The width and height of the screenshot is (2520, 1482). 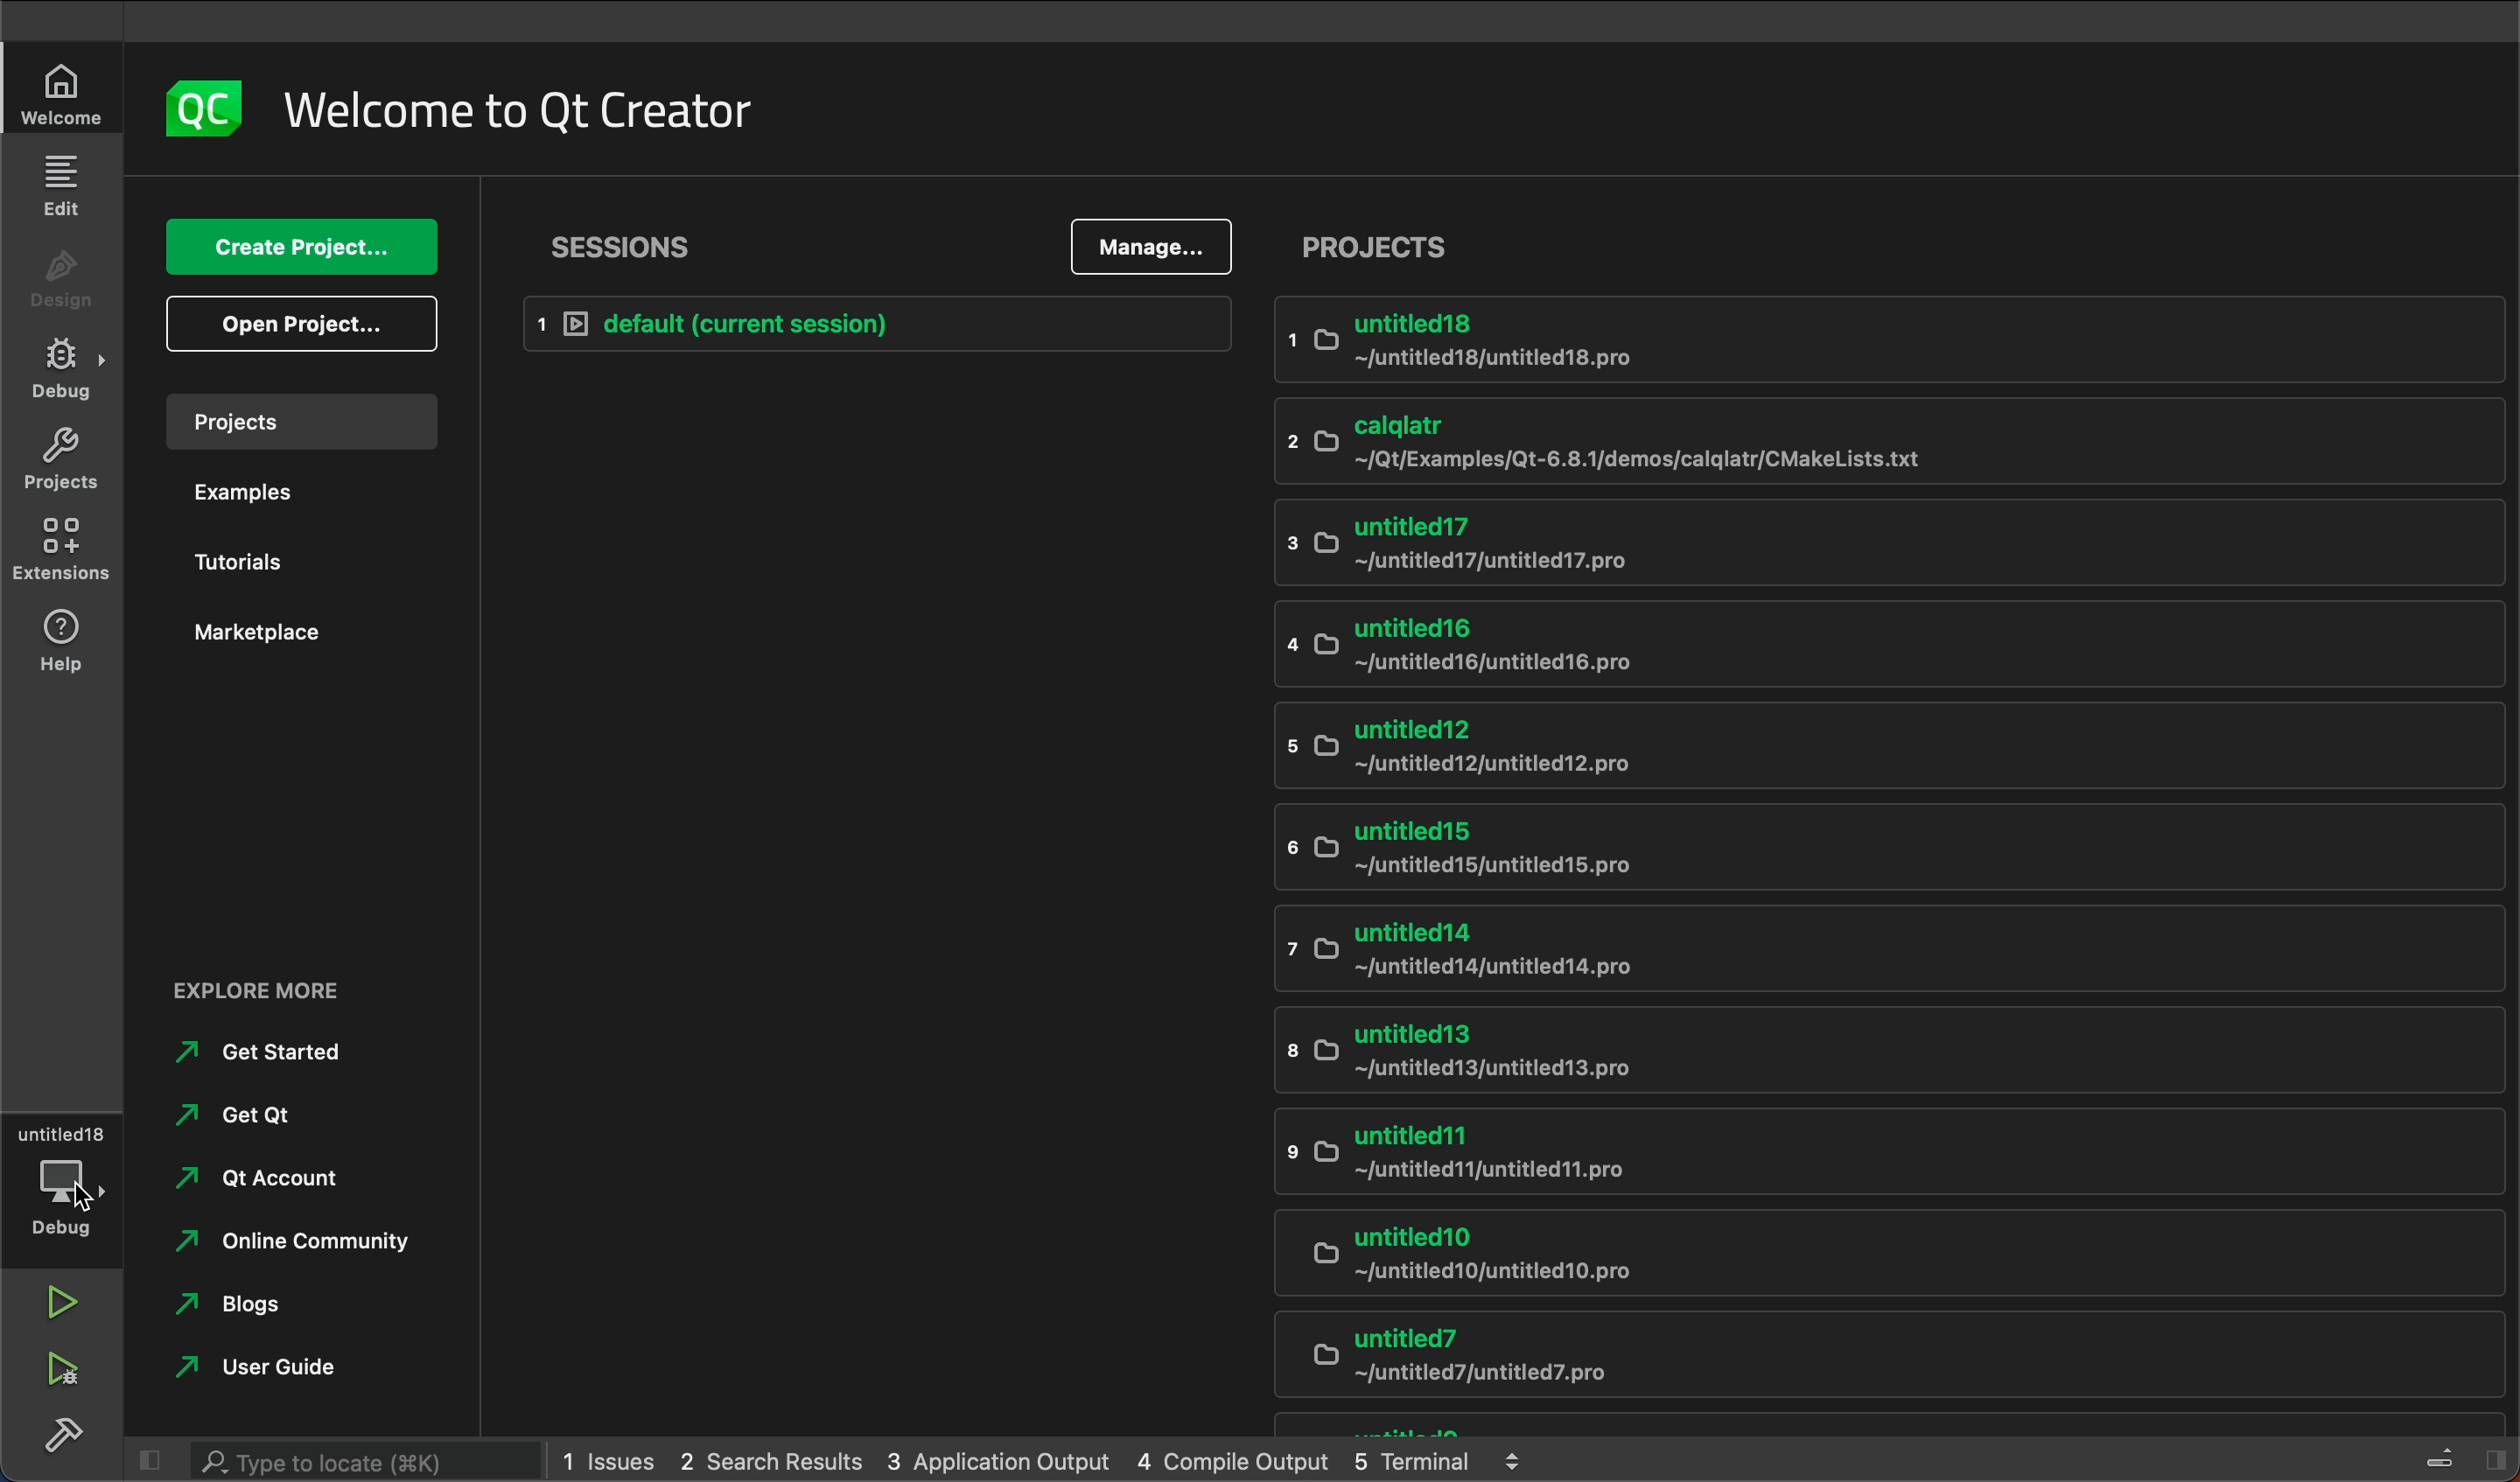 I want to click on user guide, so click(x=270, y=1368).